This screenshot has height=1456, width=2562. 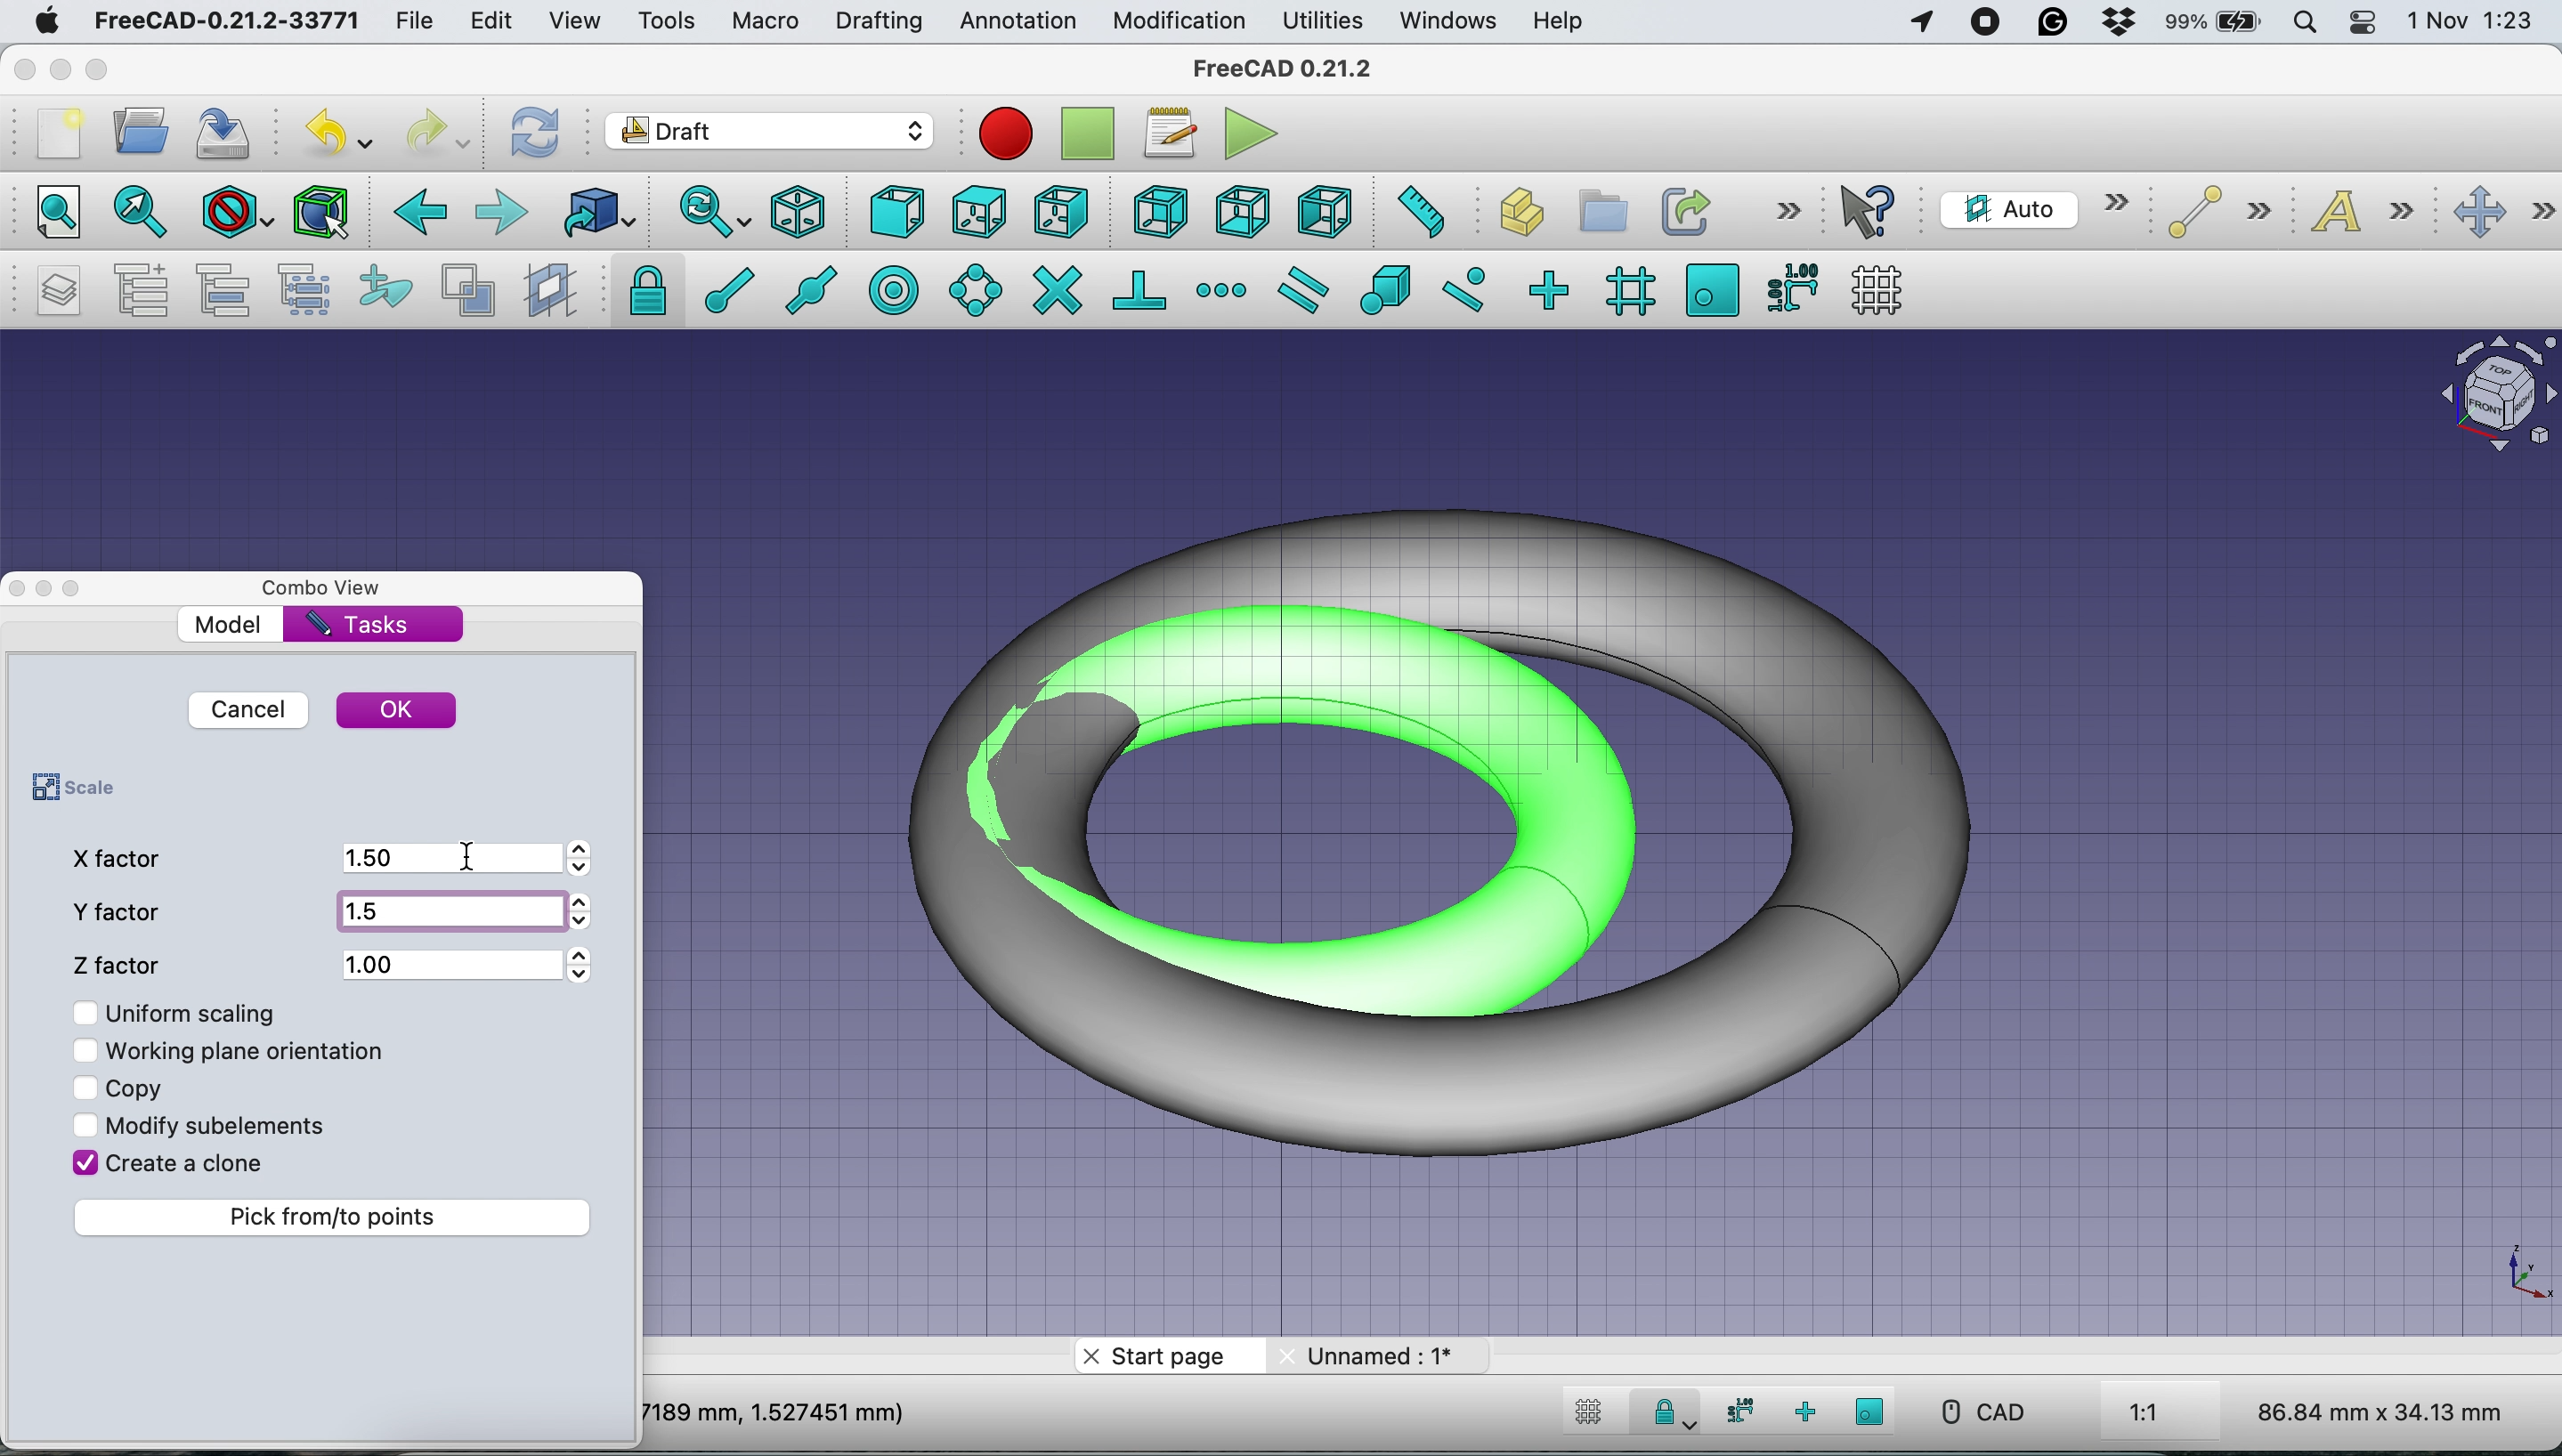 I want to click on z factor, so click(x=124, y=960).